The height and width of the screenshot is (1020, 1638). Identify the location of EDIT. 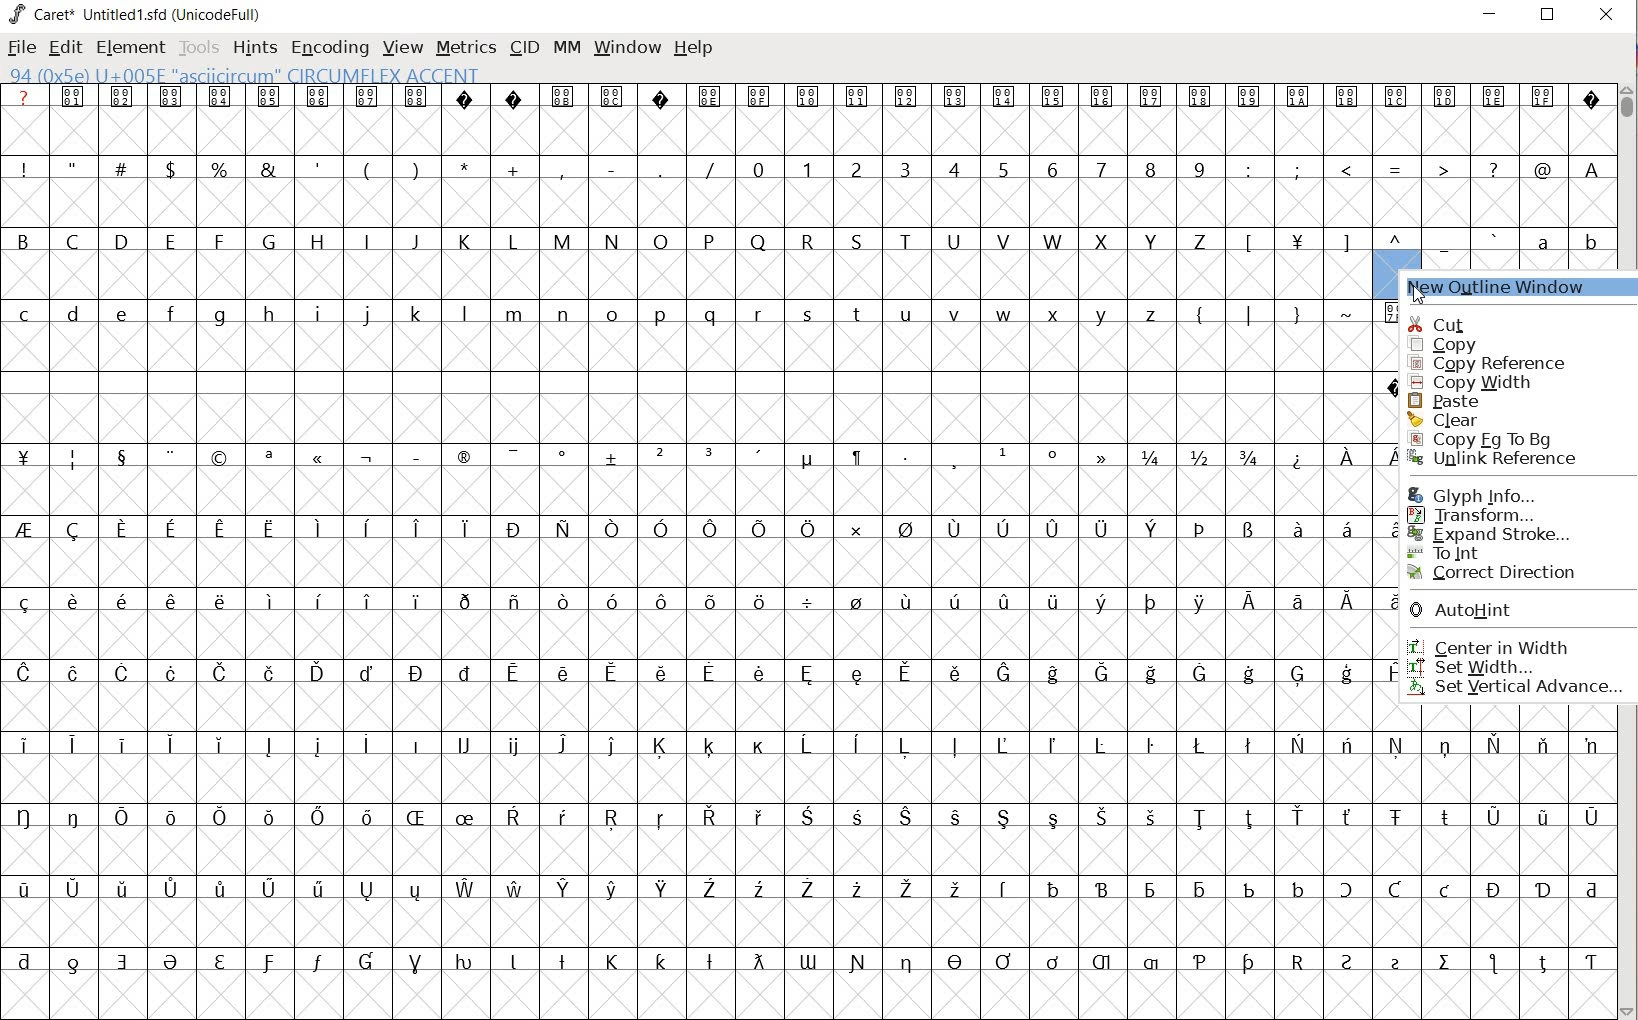
(67, 48).